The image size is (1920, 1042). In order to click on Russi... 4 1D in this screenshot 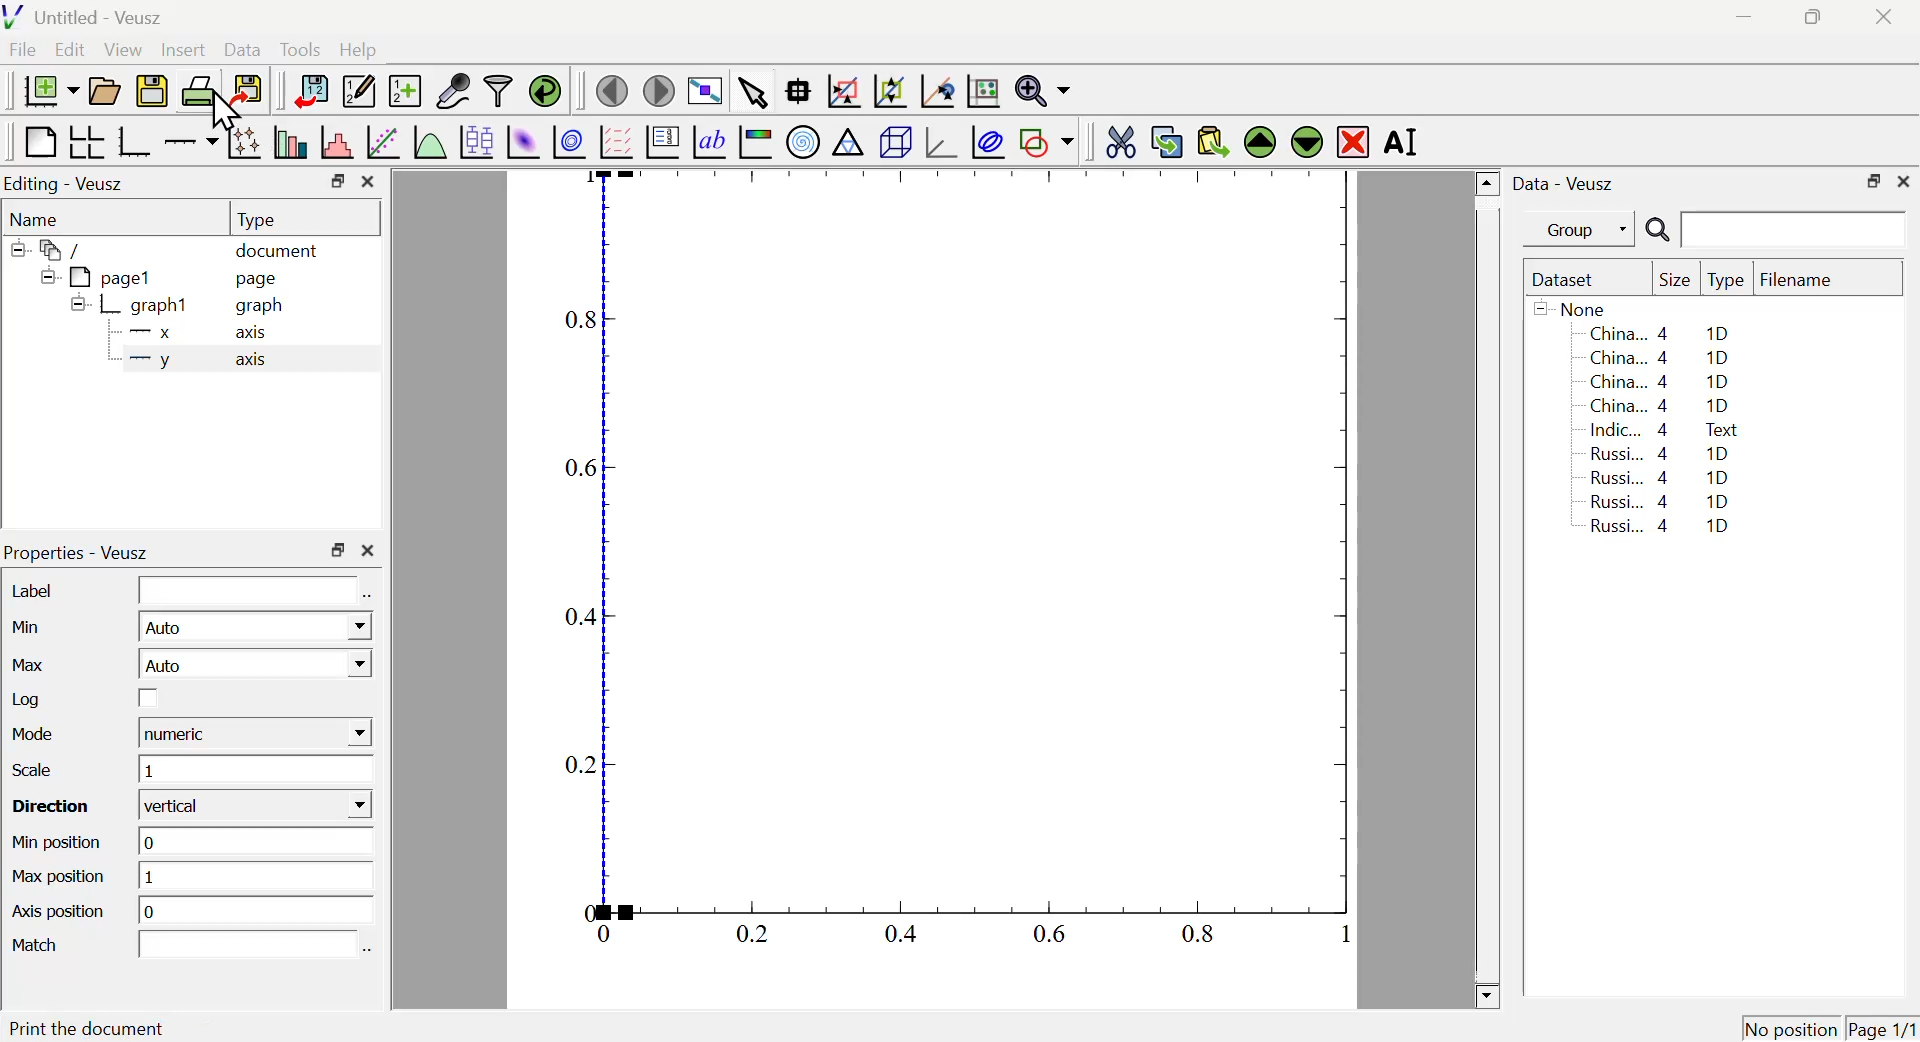, I will do `click(1660, 477)`.